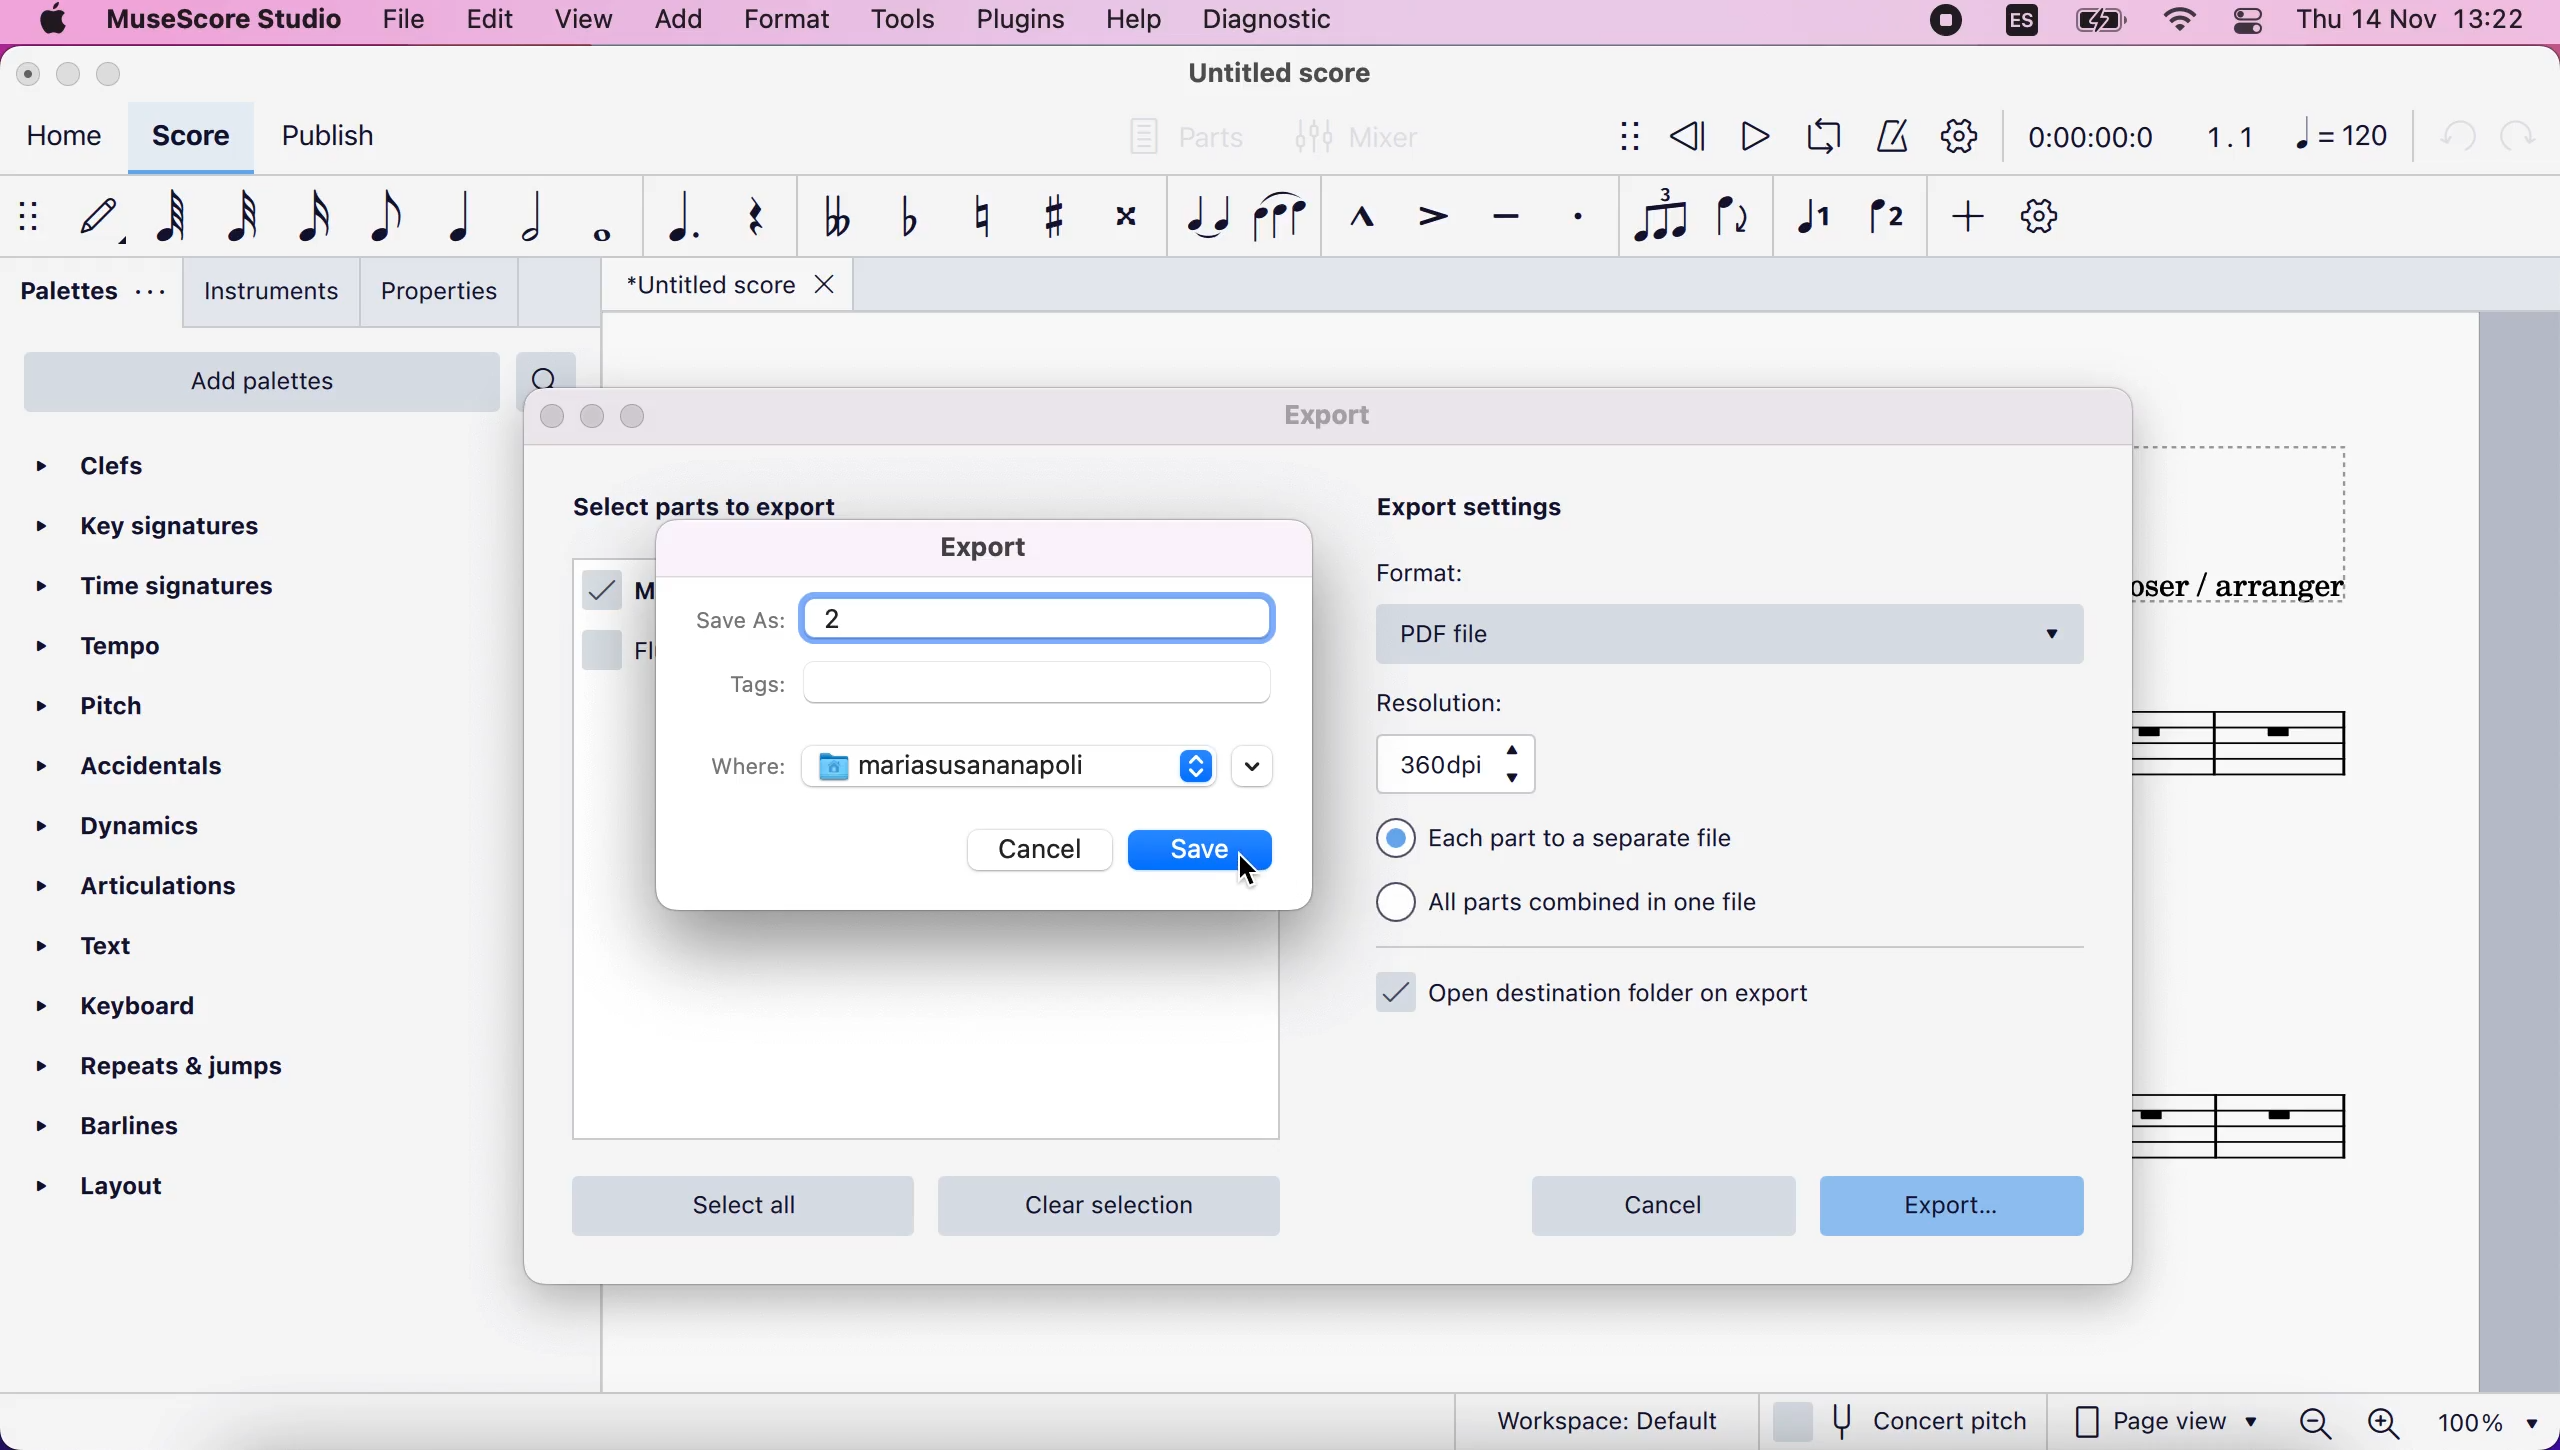  Describe the element at coordinates (752, 220) in the screenshot. I see `rest` at that location.